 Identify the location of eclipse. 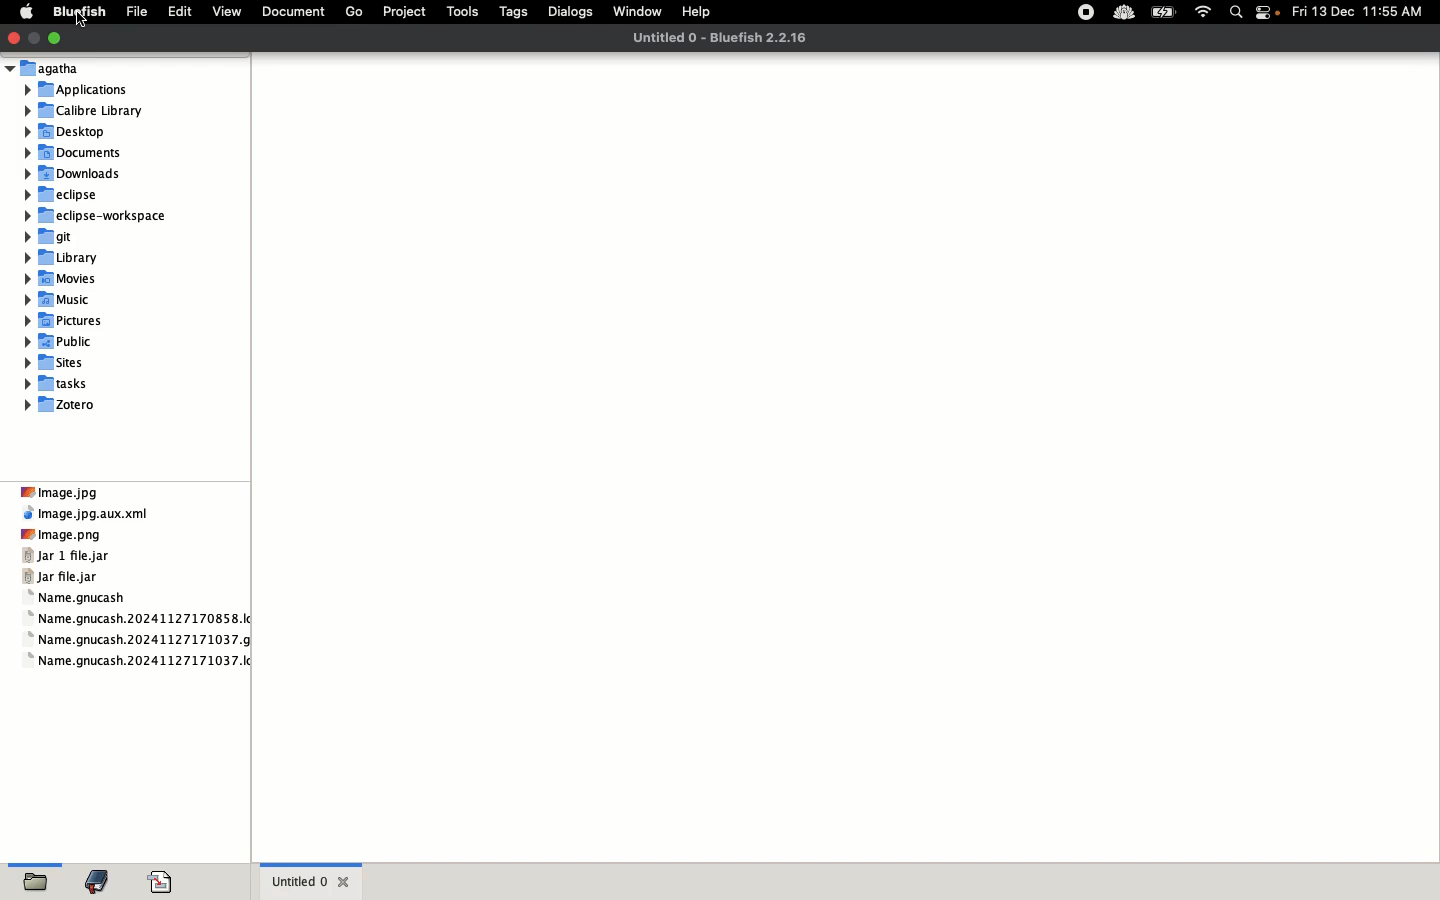
(69, 195).